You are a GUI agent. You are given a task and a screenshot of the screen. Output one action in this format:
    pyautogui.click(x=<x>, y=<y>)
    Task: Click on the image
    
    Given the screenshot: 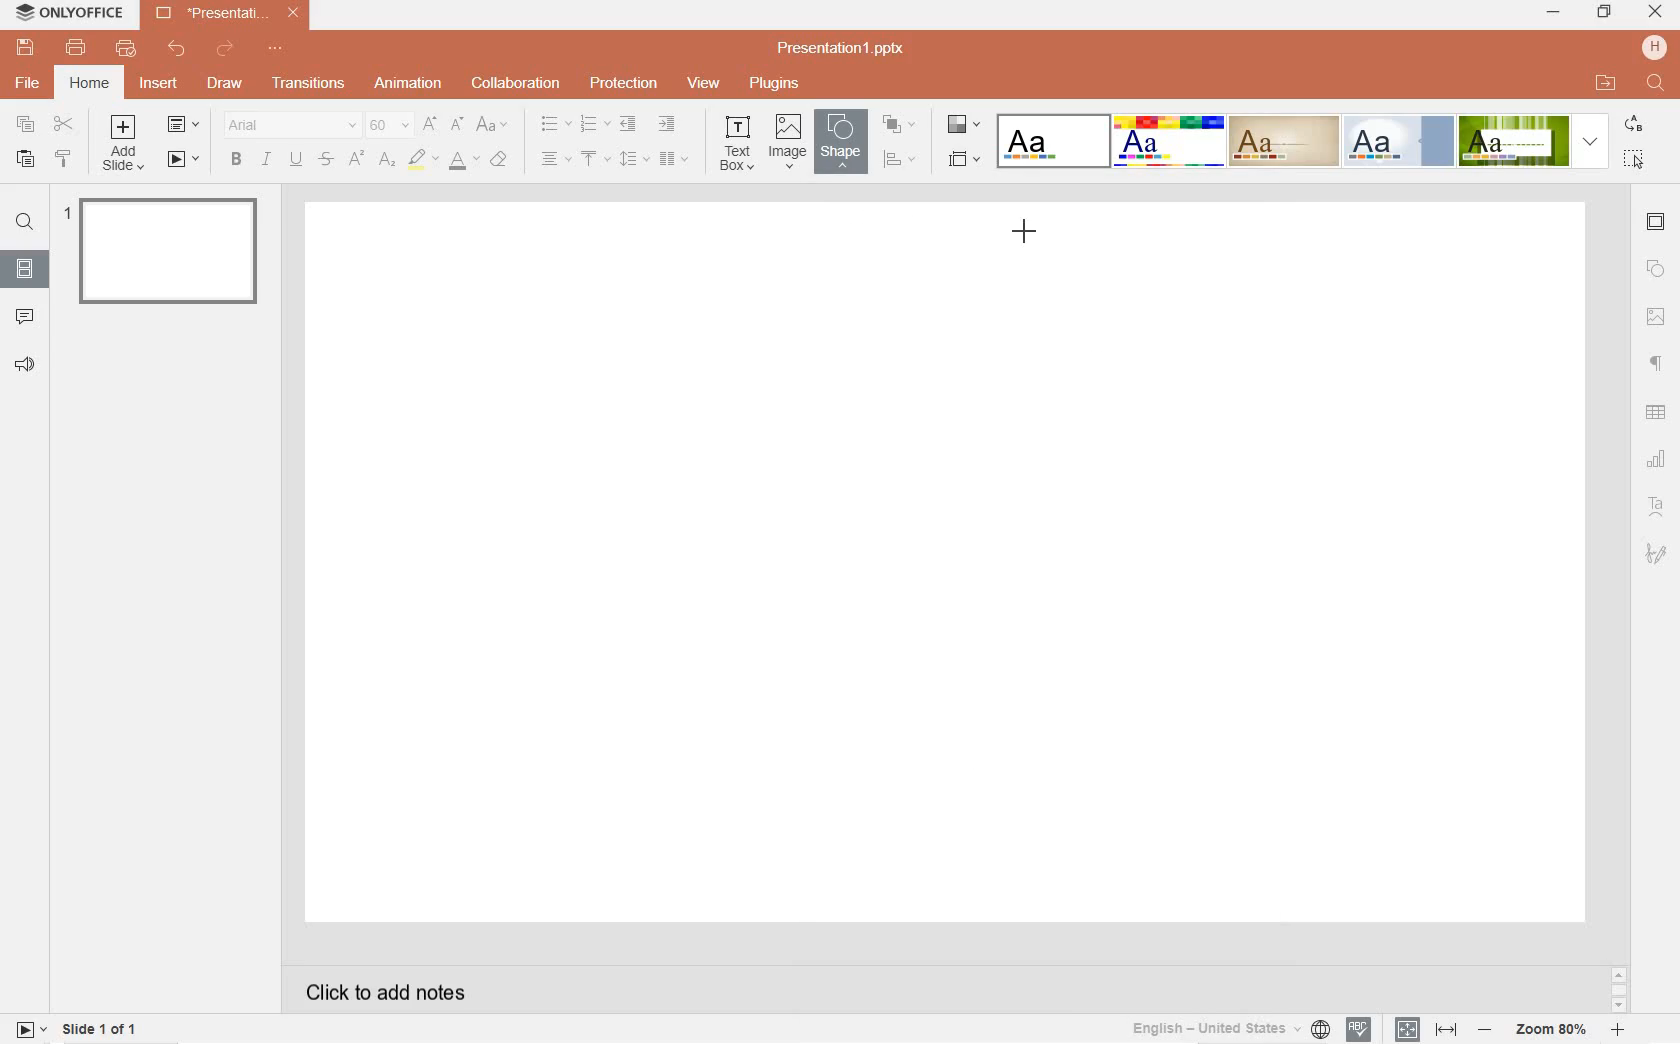 What is the action you would take?
    pyautogui.click(x=787, y=142)
    